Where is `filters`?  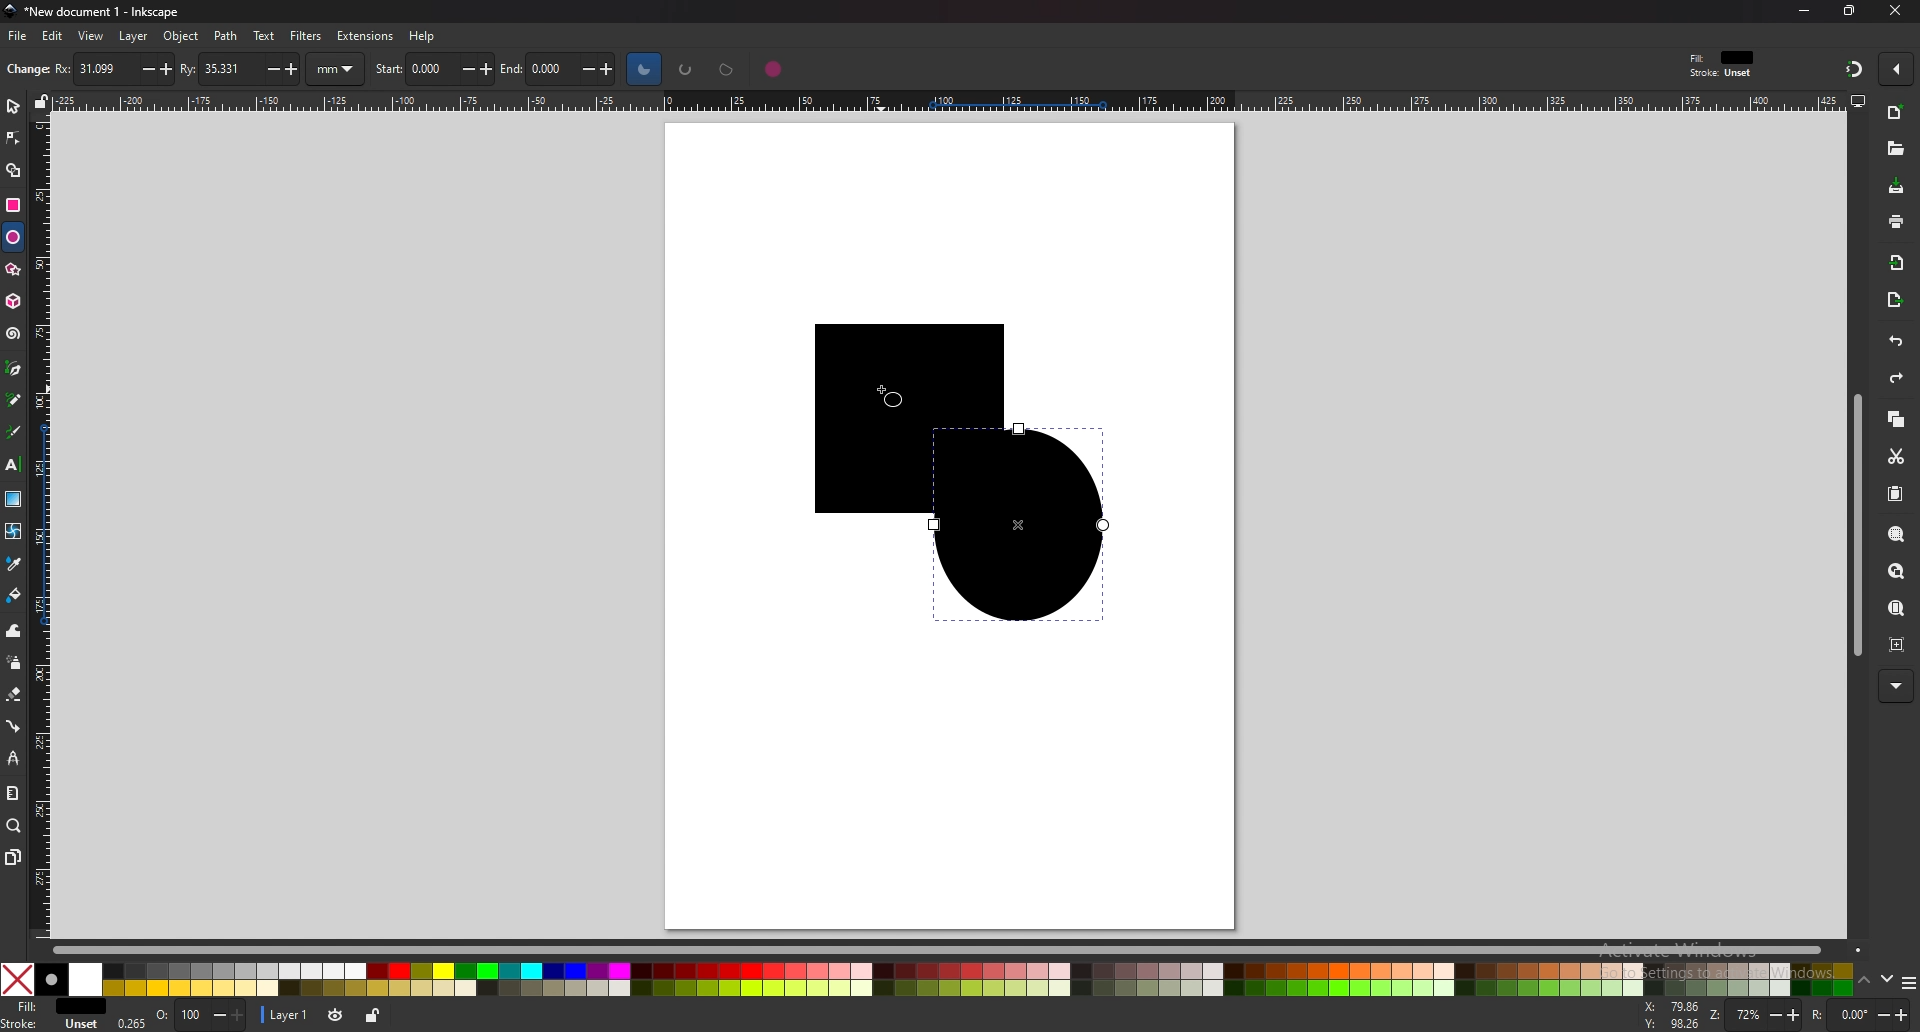
filters is located at coordinates (306, 36).